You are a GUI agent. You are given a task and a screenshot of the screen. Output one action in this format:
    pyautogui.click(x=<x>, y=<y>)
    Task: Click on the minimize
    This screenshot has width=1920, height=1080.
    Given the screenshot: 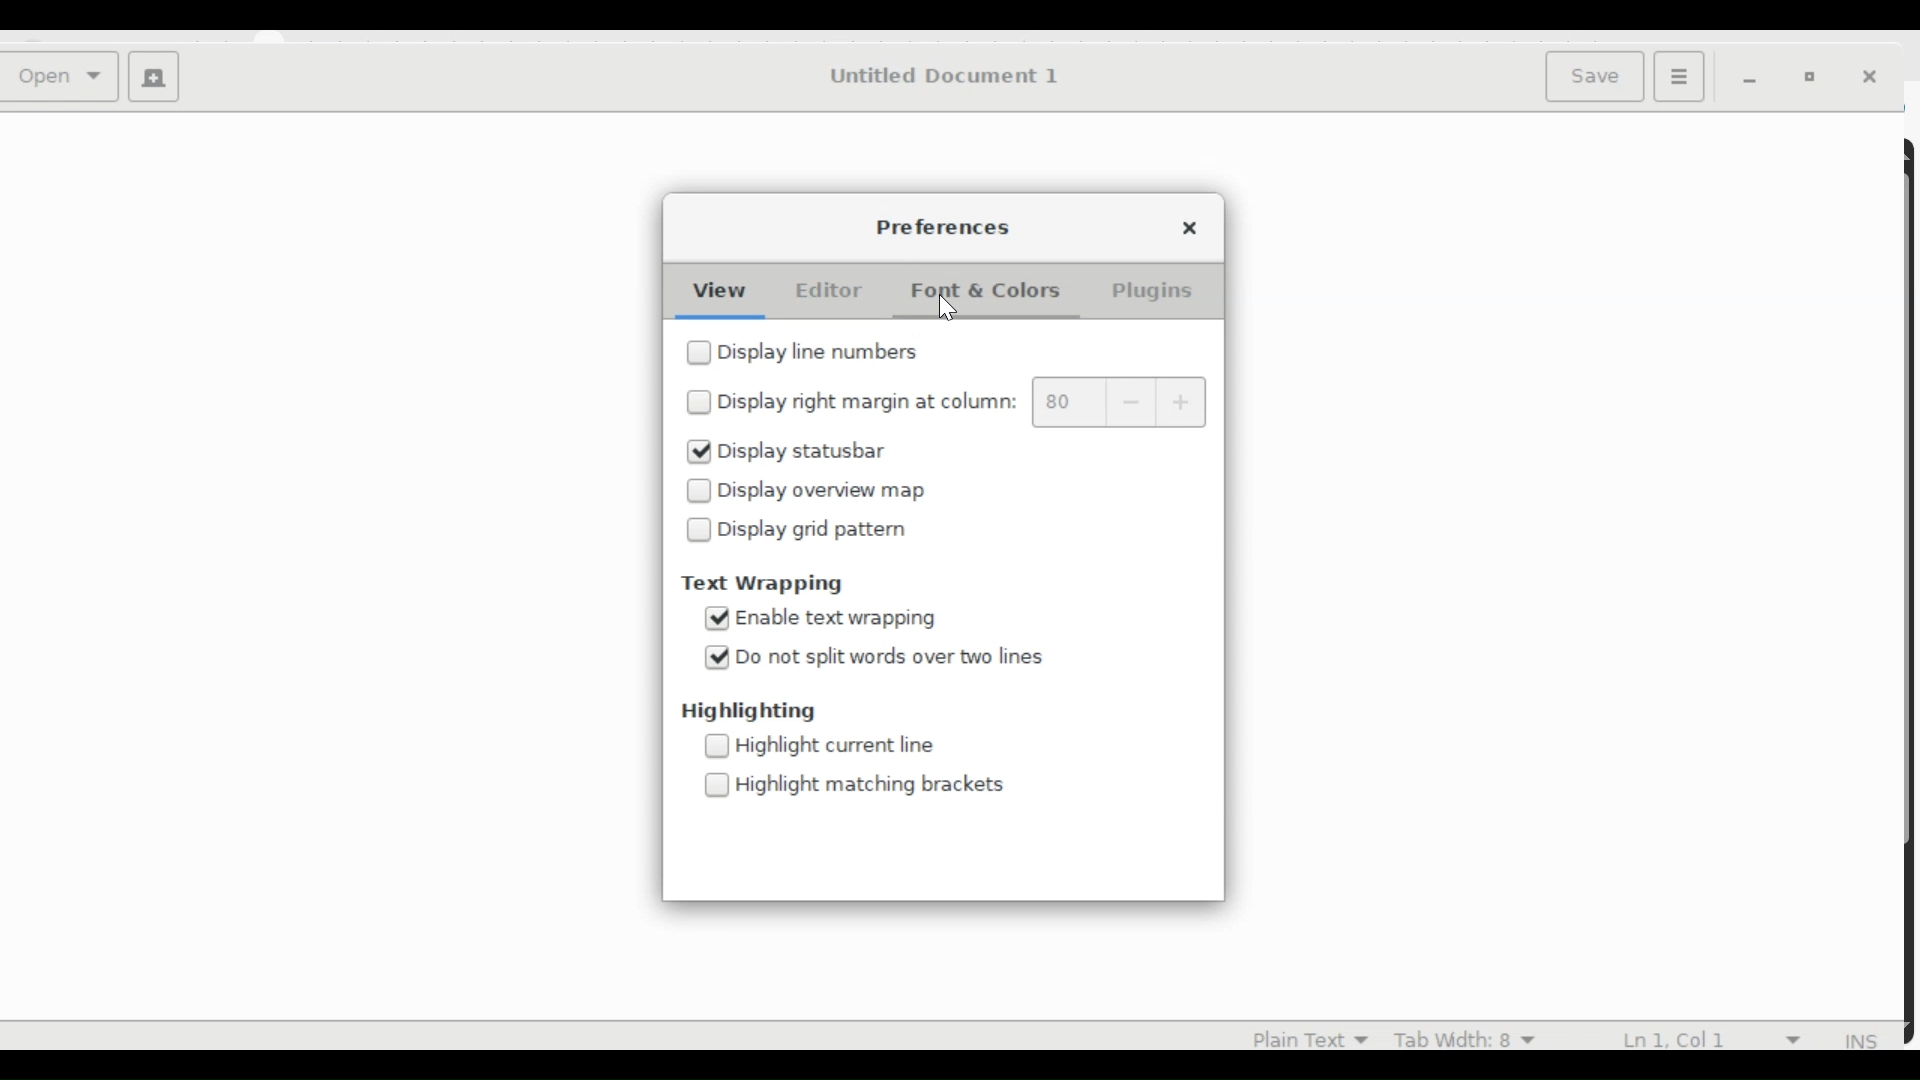 What is the action you would take?
    pyautogui.click(x=1754, y=79)
    